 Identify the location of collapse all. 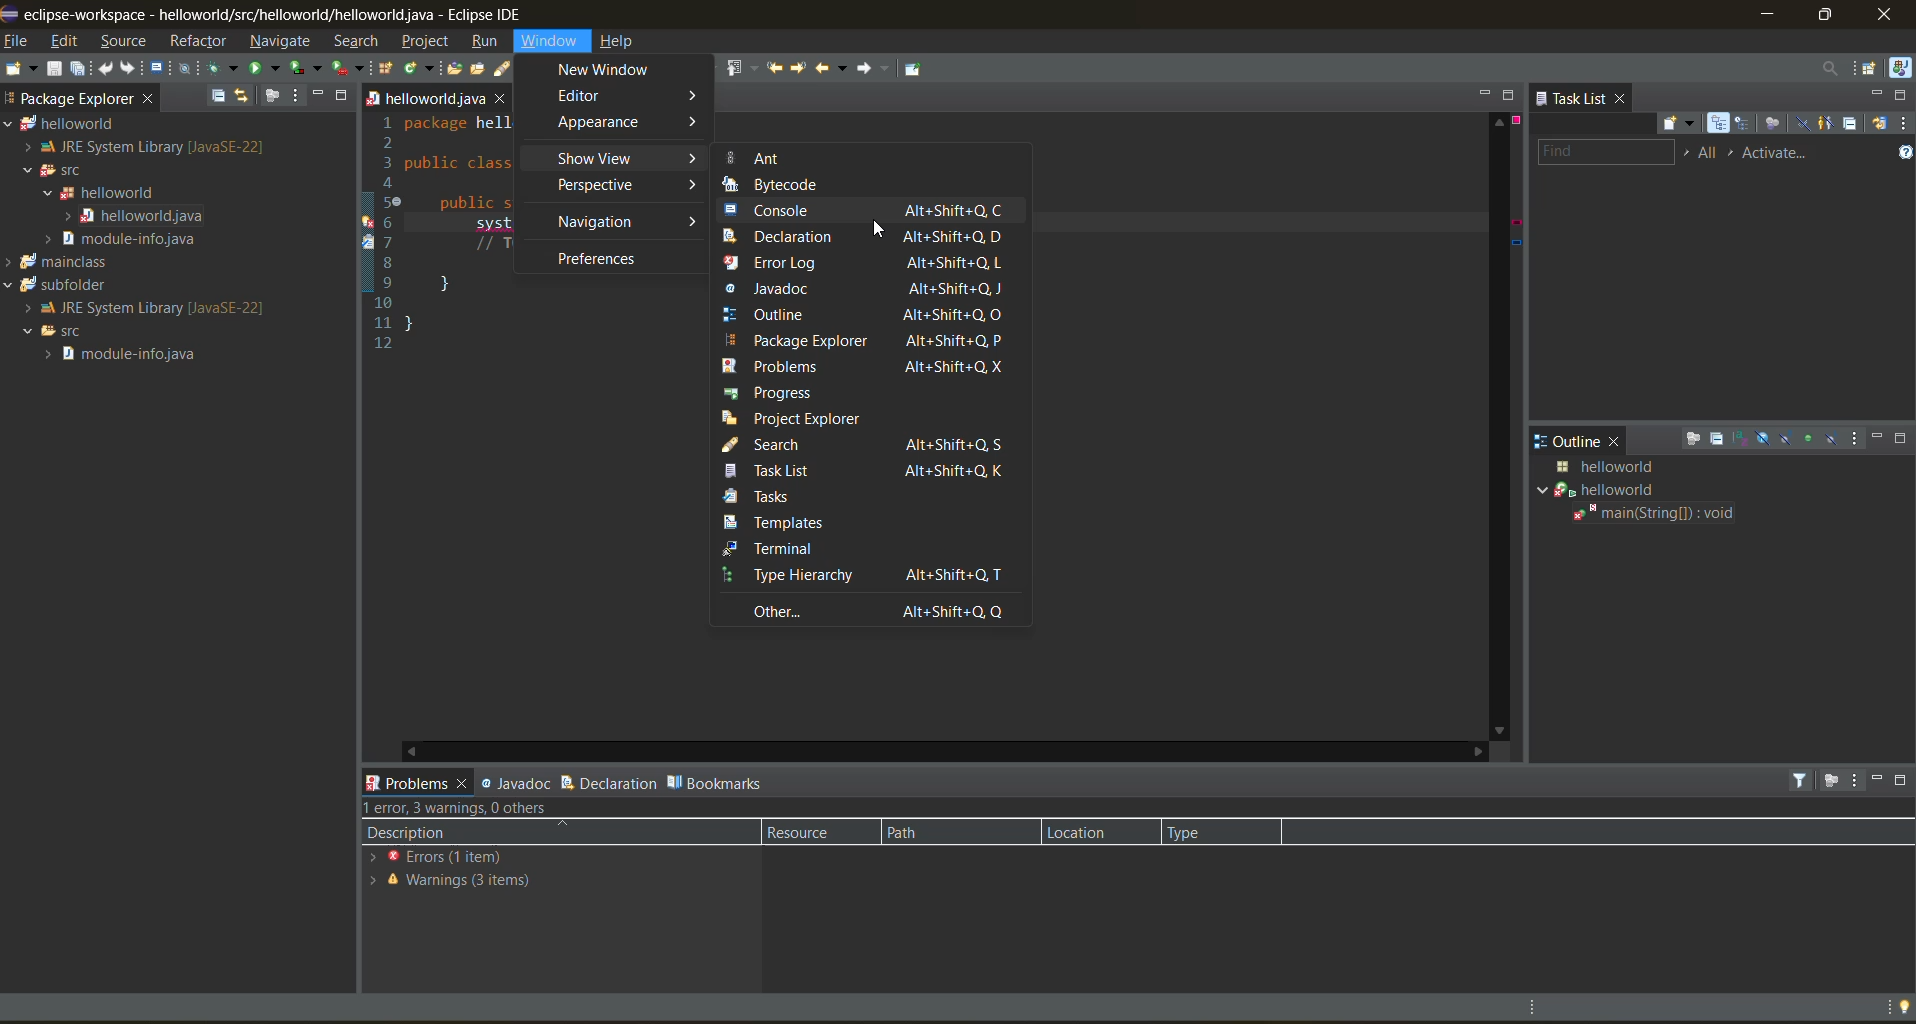
(1853, 125).